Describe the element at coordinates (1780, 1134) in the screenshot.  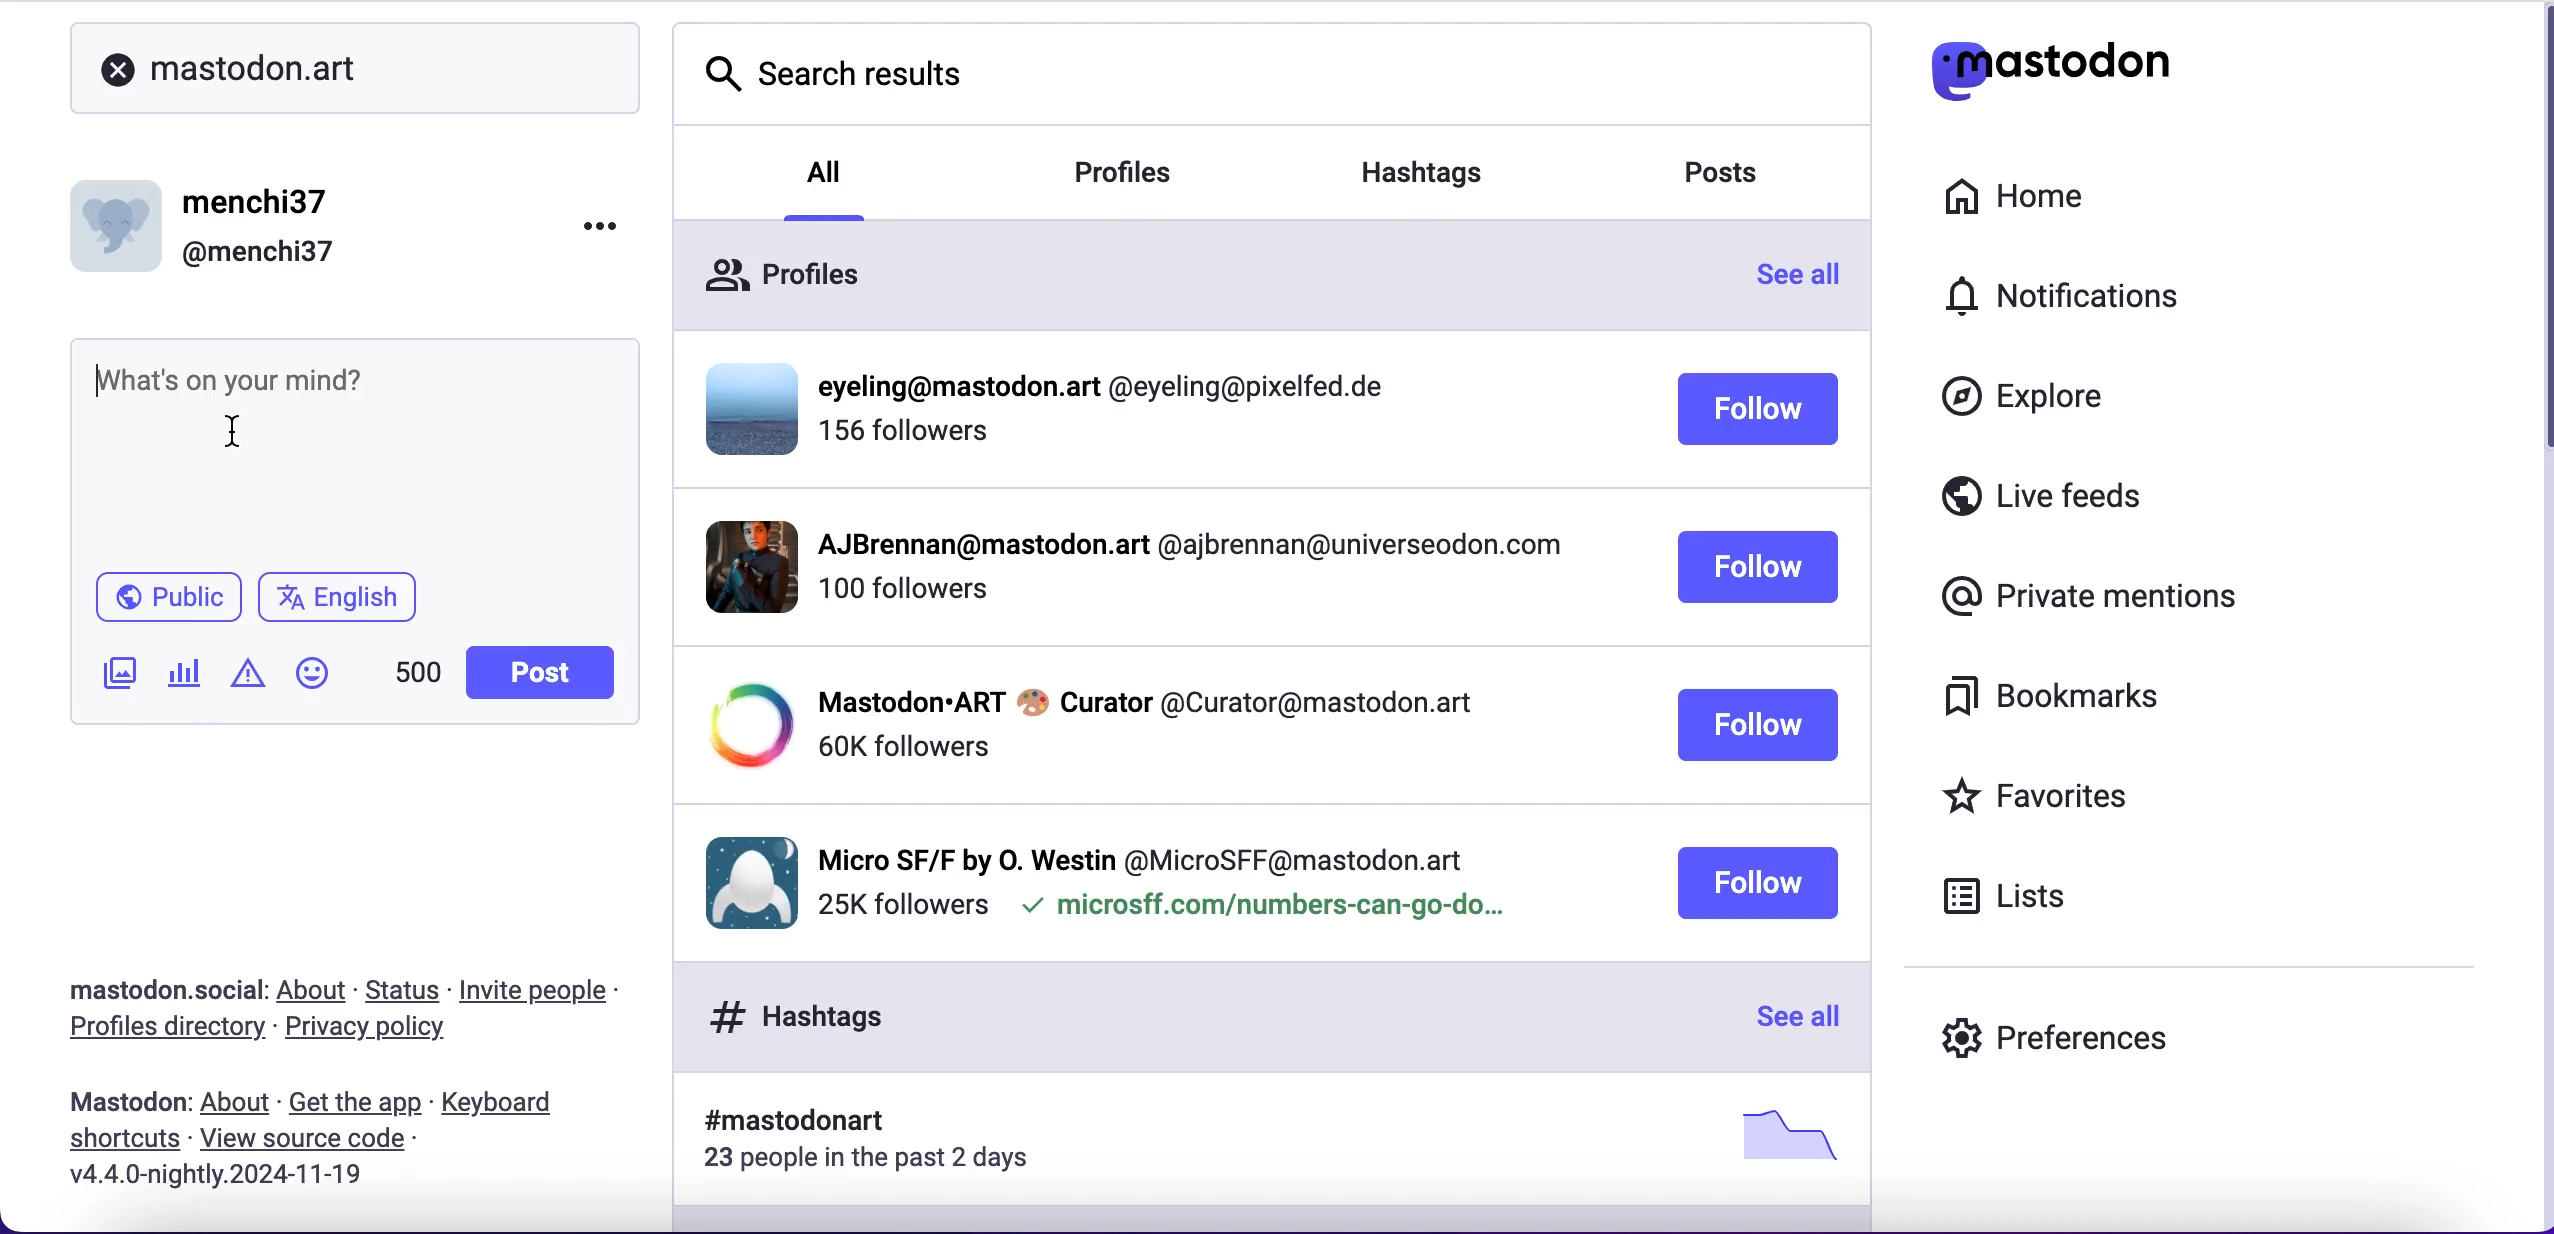
I see `picture` at that location.